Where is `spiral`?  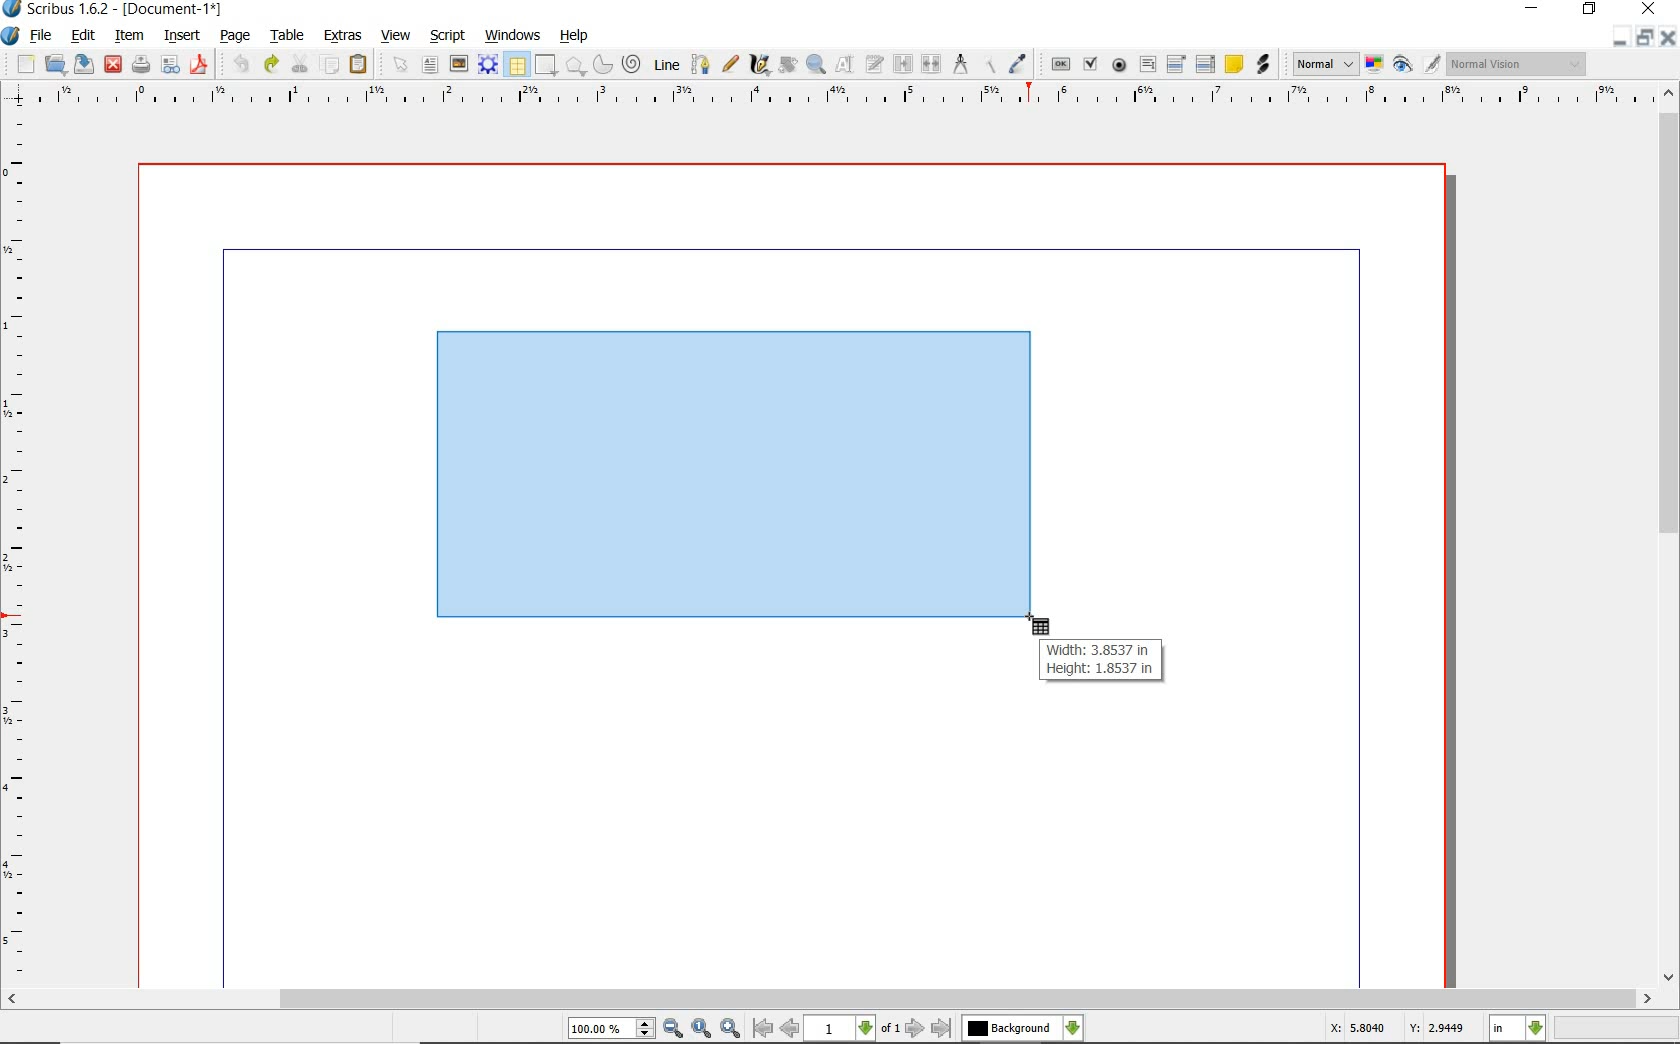 spiral is located at coordinates (633, 65).